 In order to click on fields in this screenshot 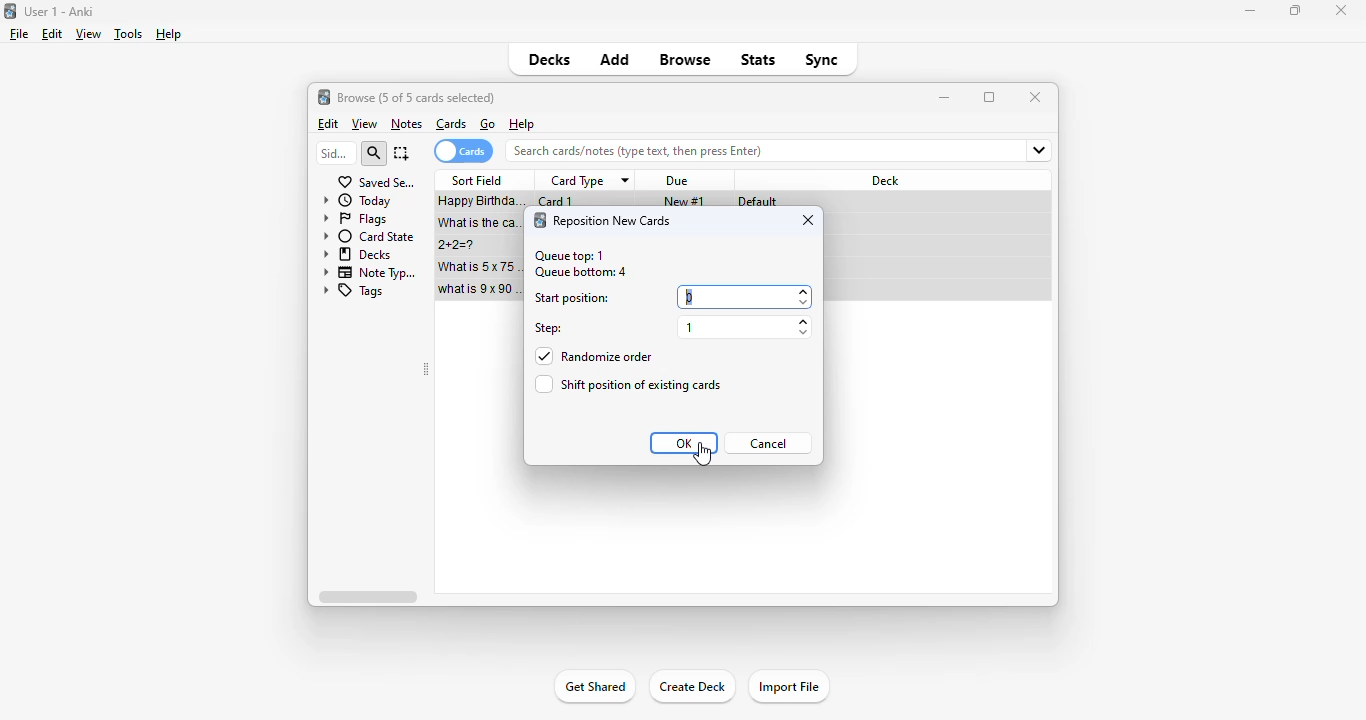, I will do `click(1030, 151)`.